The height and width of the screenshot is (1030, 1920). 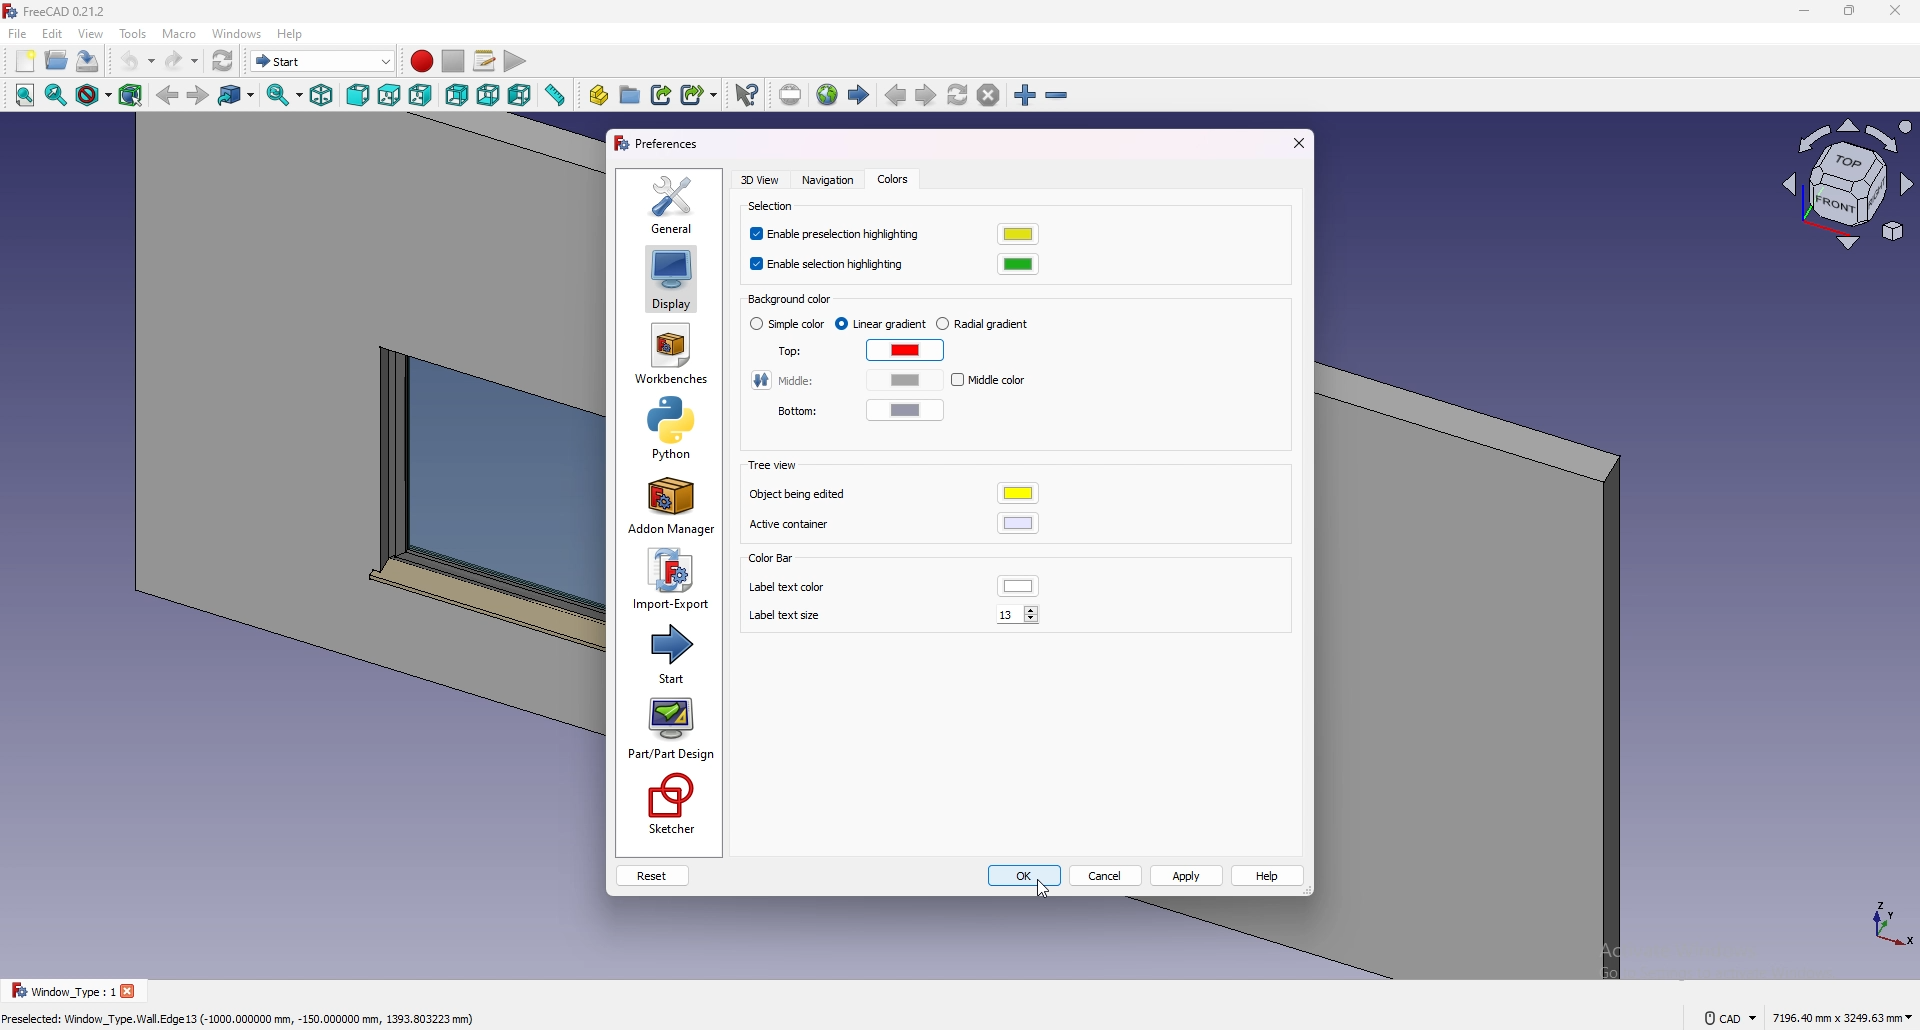 What do you see at coordinates (521, 95) in the screenshot?
I see `left` at bounding box center [521, 95].